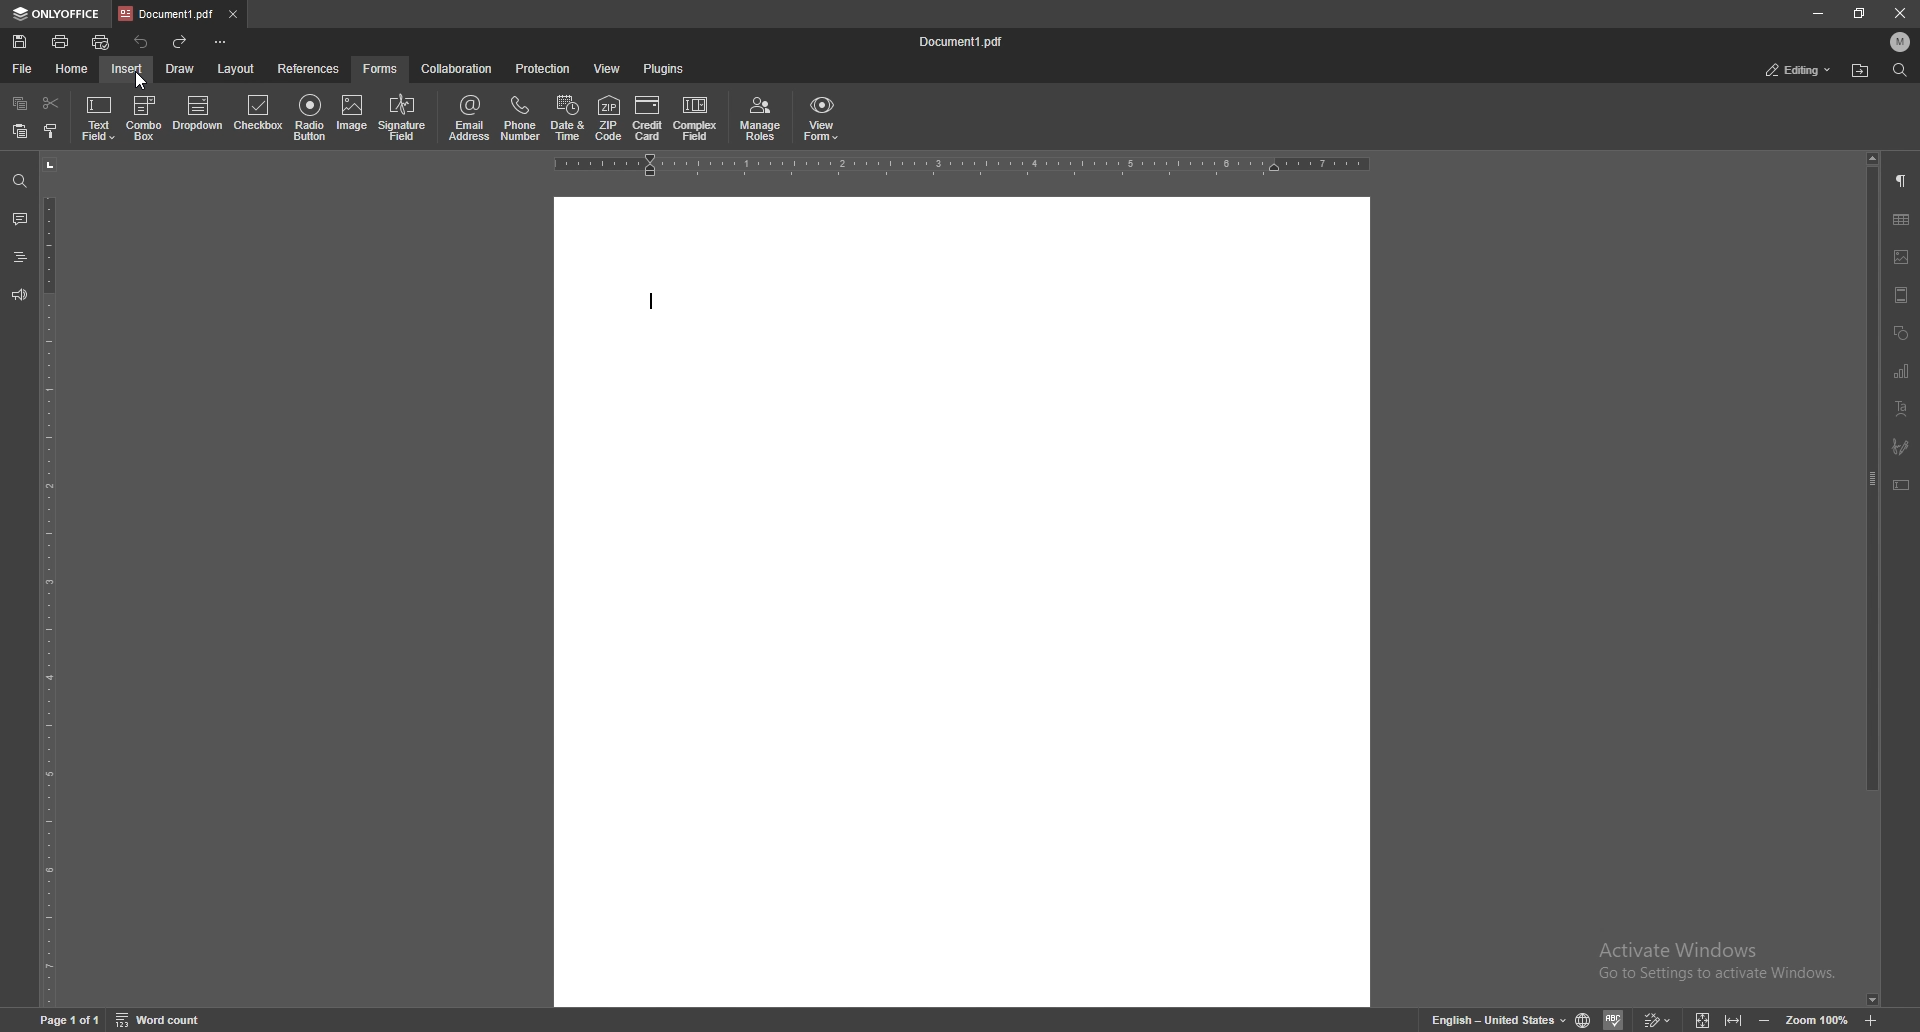 The width and height of the screenshot is (1920, 1032). What do you see at coordinates (19, 257) in the screenshot?
I see `headings` at bounding box center [19, 257].